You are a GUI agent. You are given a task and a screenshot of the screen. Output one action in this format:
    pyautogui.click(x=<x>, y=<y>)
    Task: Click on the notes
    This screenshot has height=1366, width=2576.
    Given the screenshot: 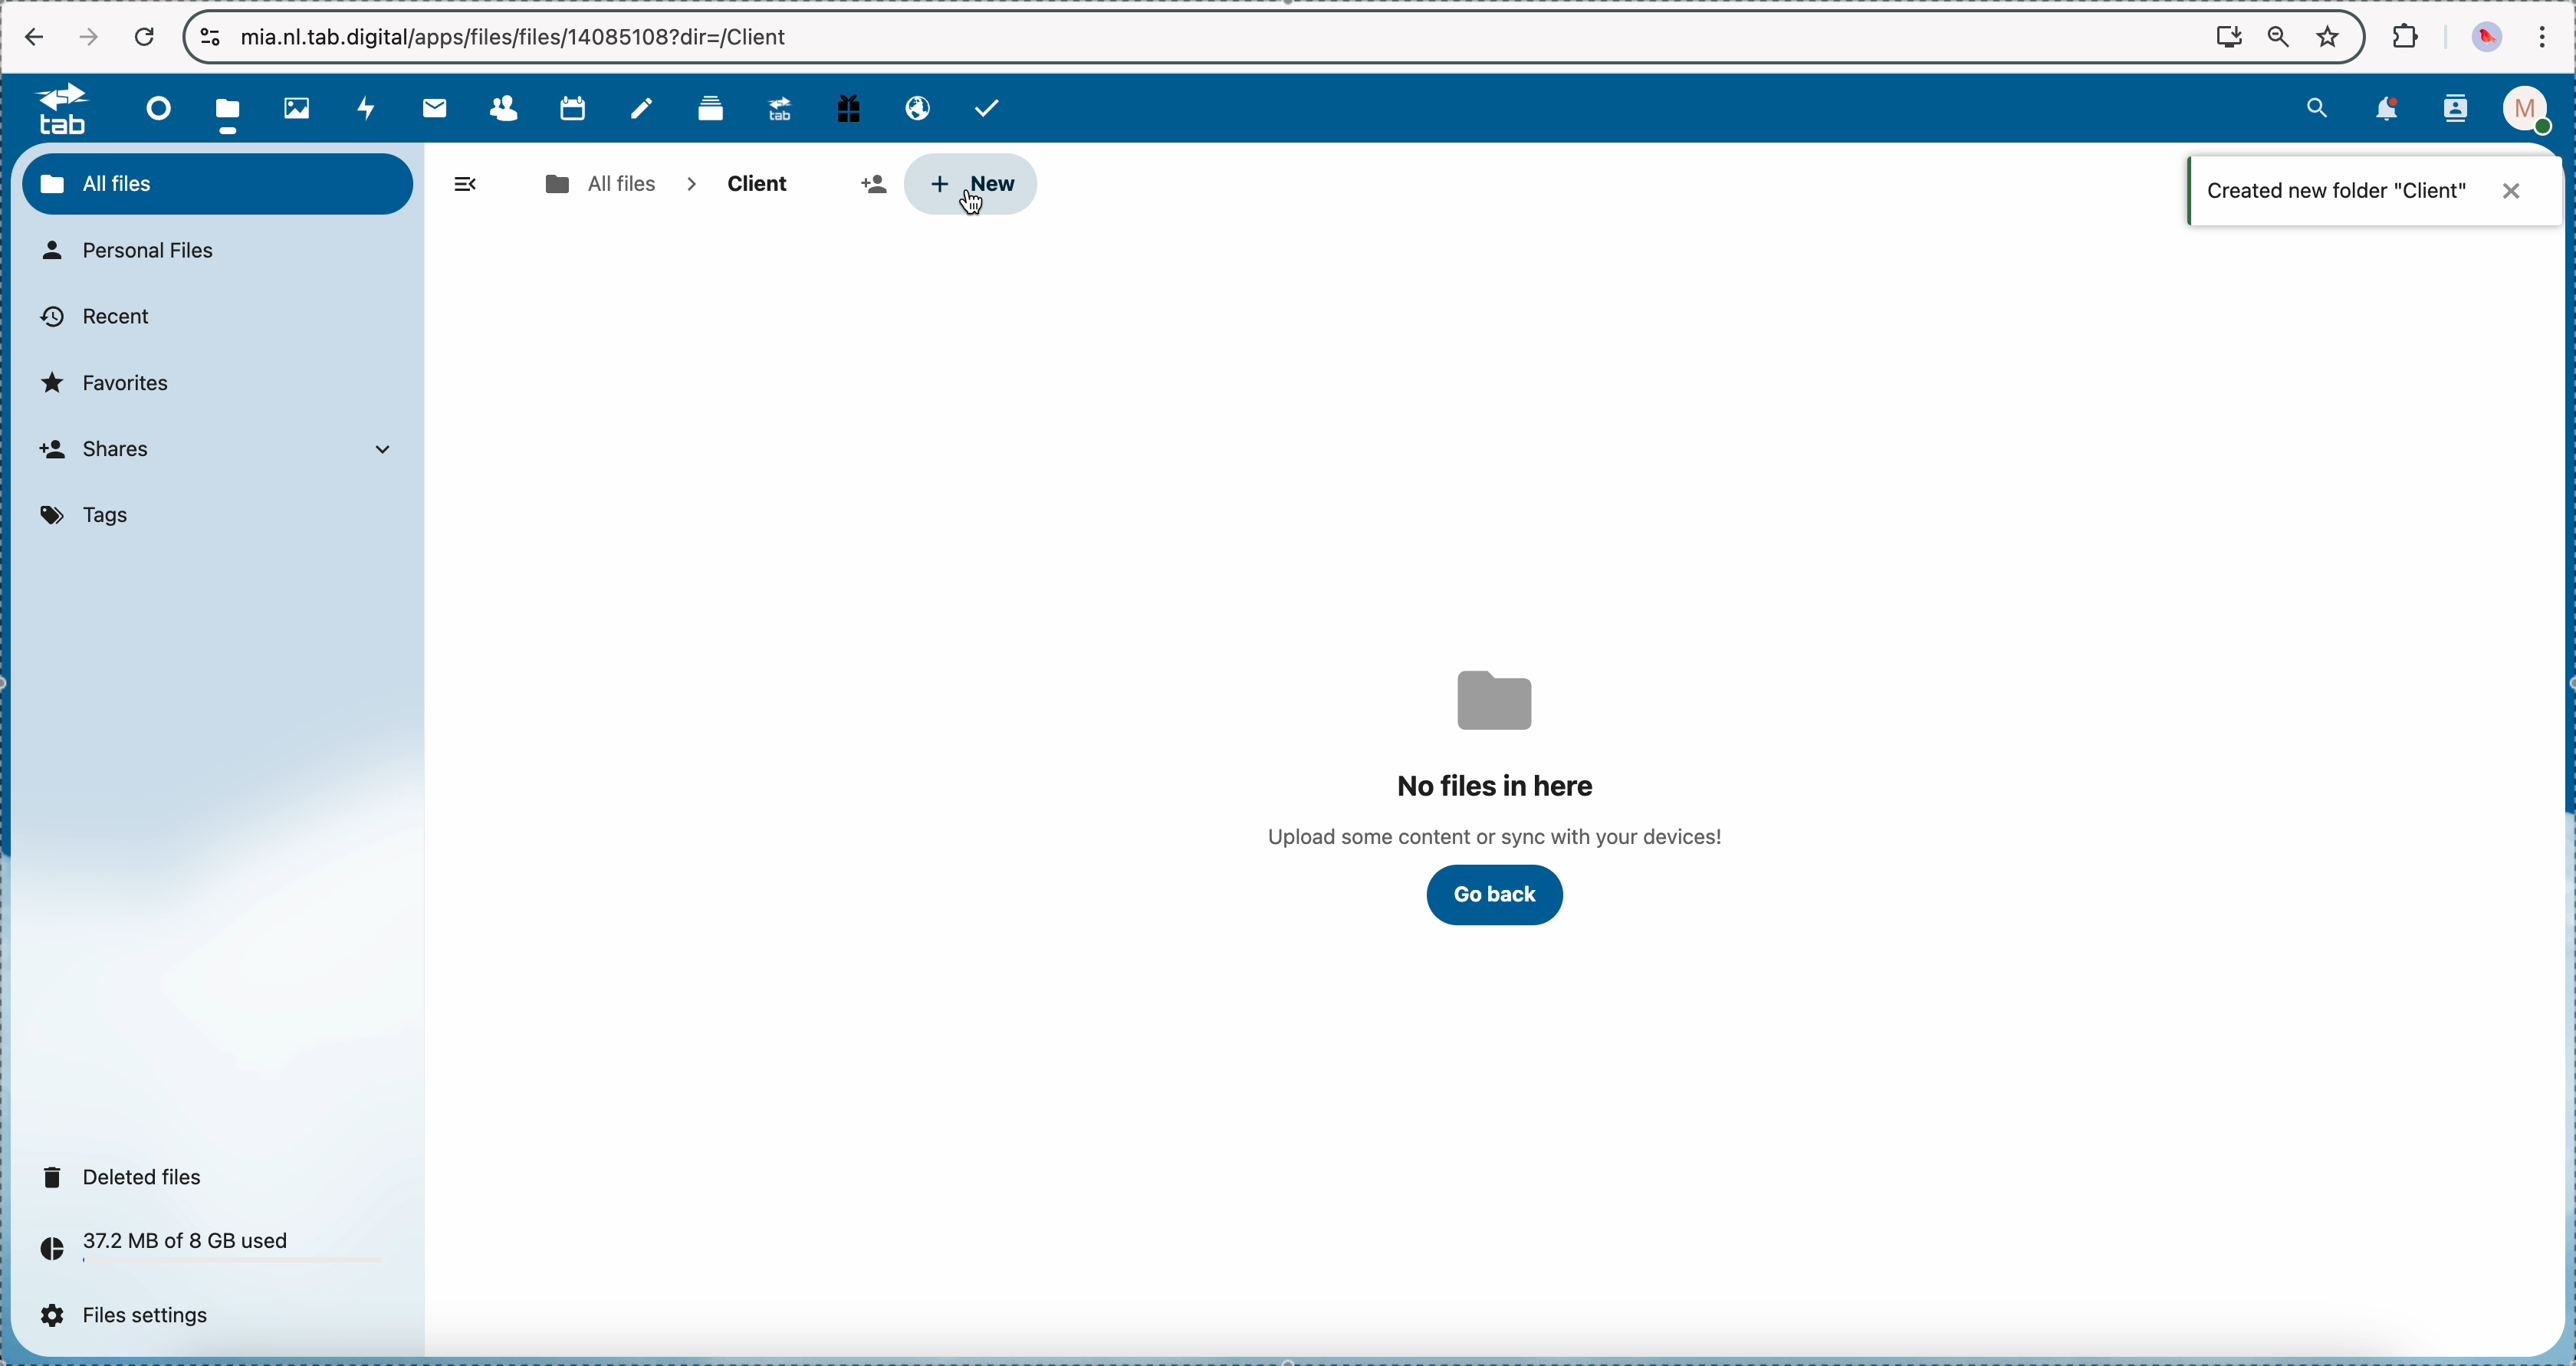 What is the action you would take?
    pyautogui.click(x=646, y=109)
    